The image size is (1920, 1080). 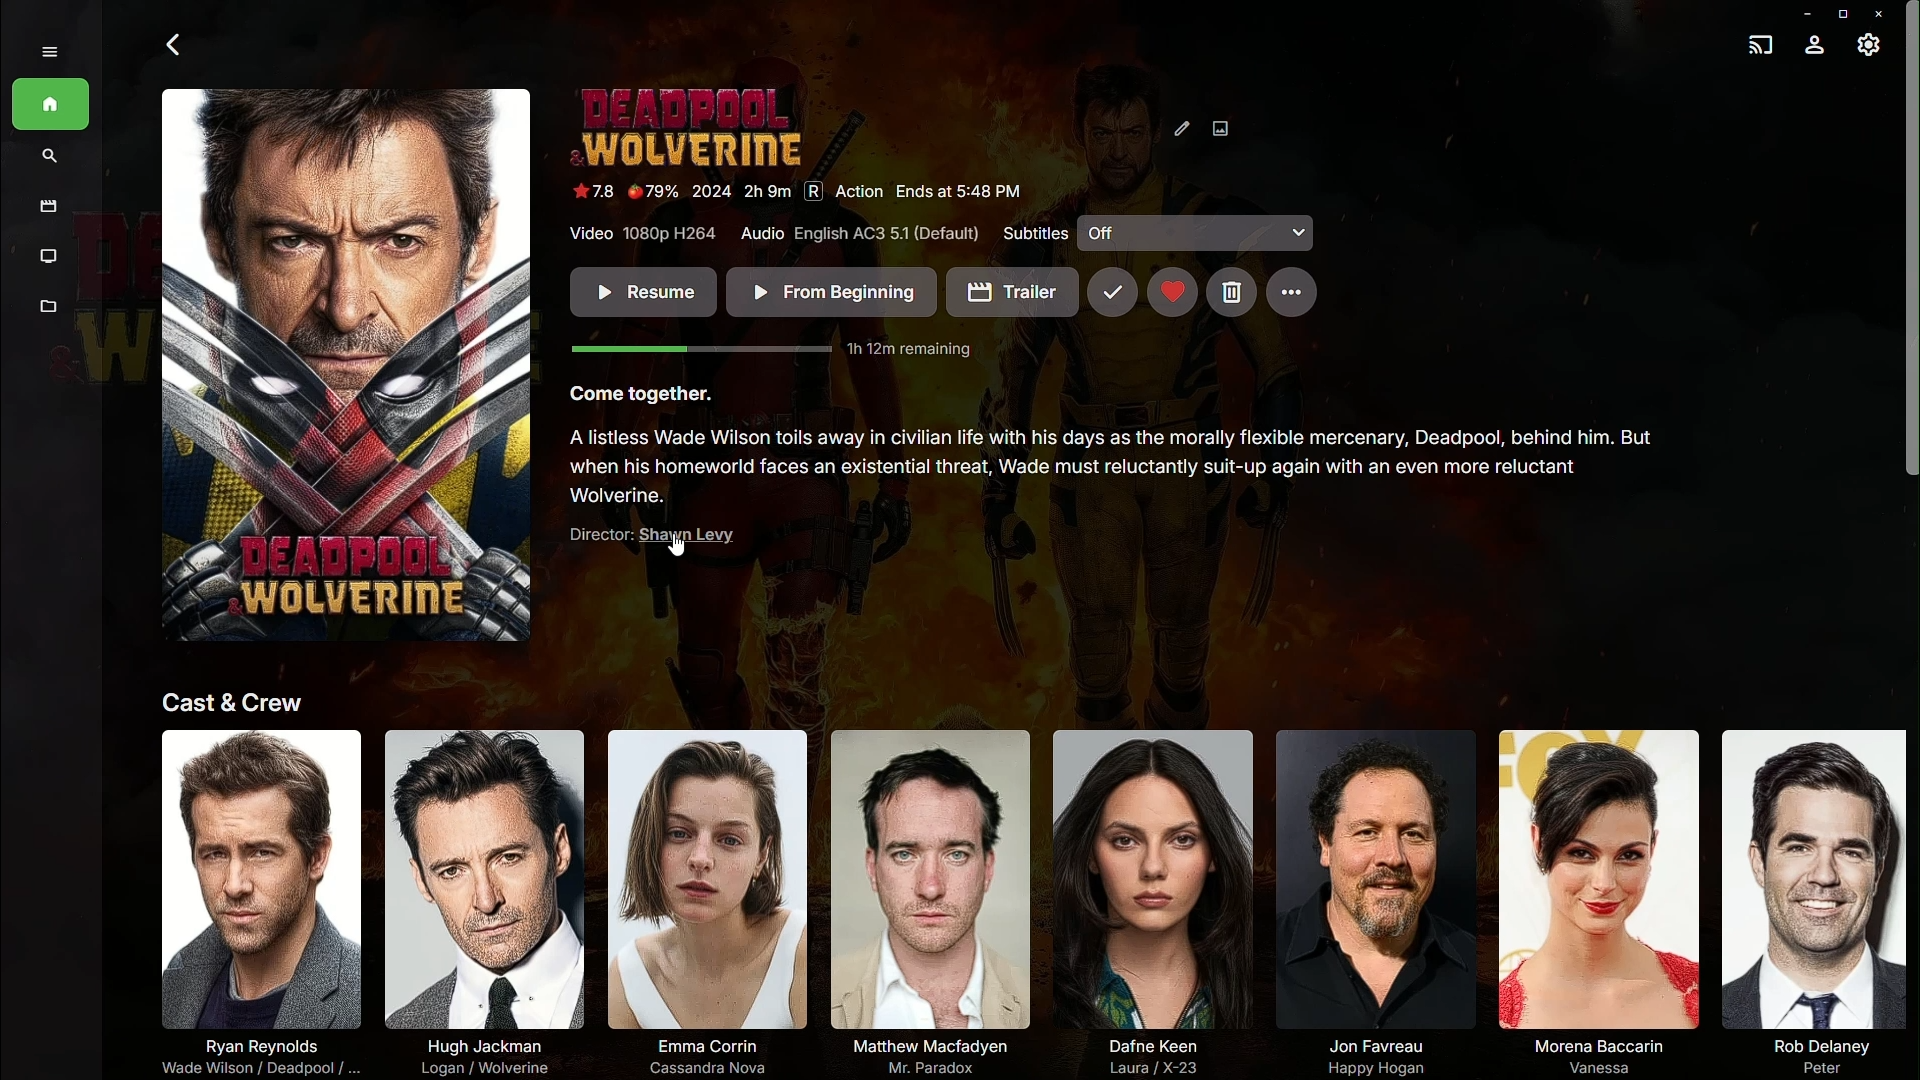 What do you see at coordinates (1292, 291) in the screenshot?
I see `More Options` at bounding box center [1292, 291].